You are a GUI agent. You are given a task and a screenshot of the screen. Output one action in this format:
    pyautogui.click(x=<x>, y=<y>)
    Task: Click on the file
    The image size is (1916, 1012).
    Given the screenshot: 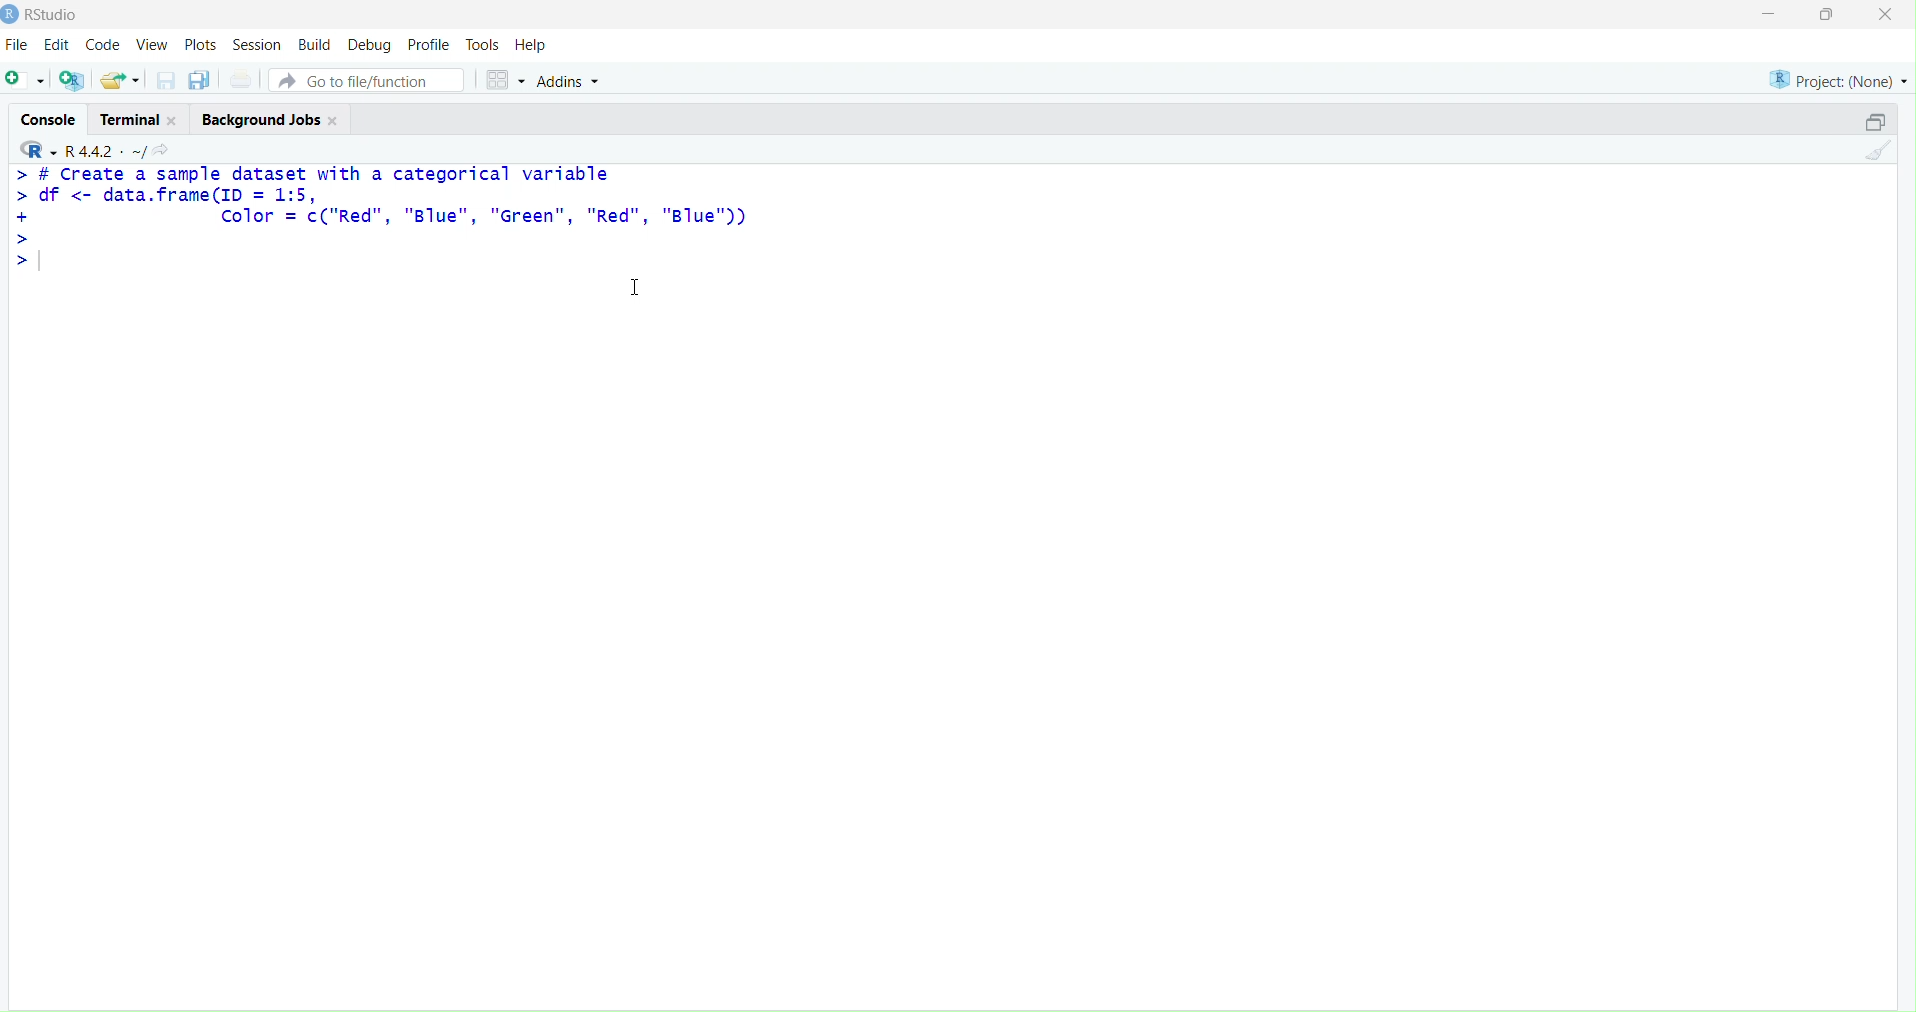 What is the action you would take?
    pyautogui.click(x=17, y=44)
    